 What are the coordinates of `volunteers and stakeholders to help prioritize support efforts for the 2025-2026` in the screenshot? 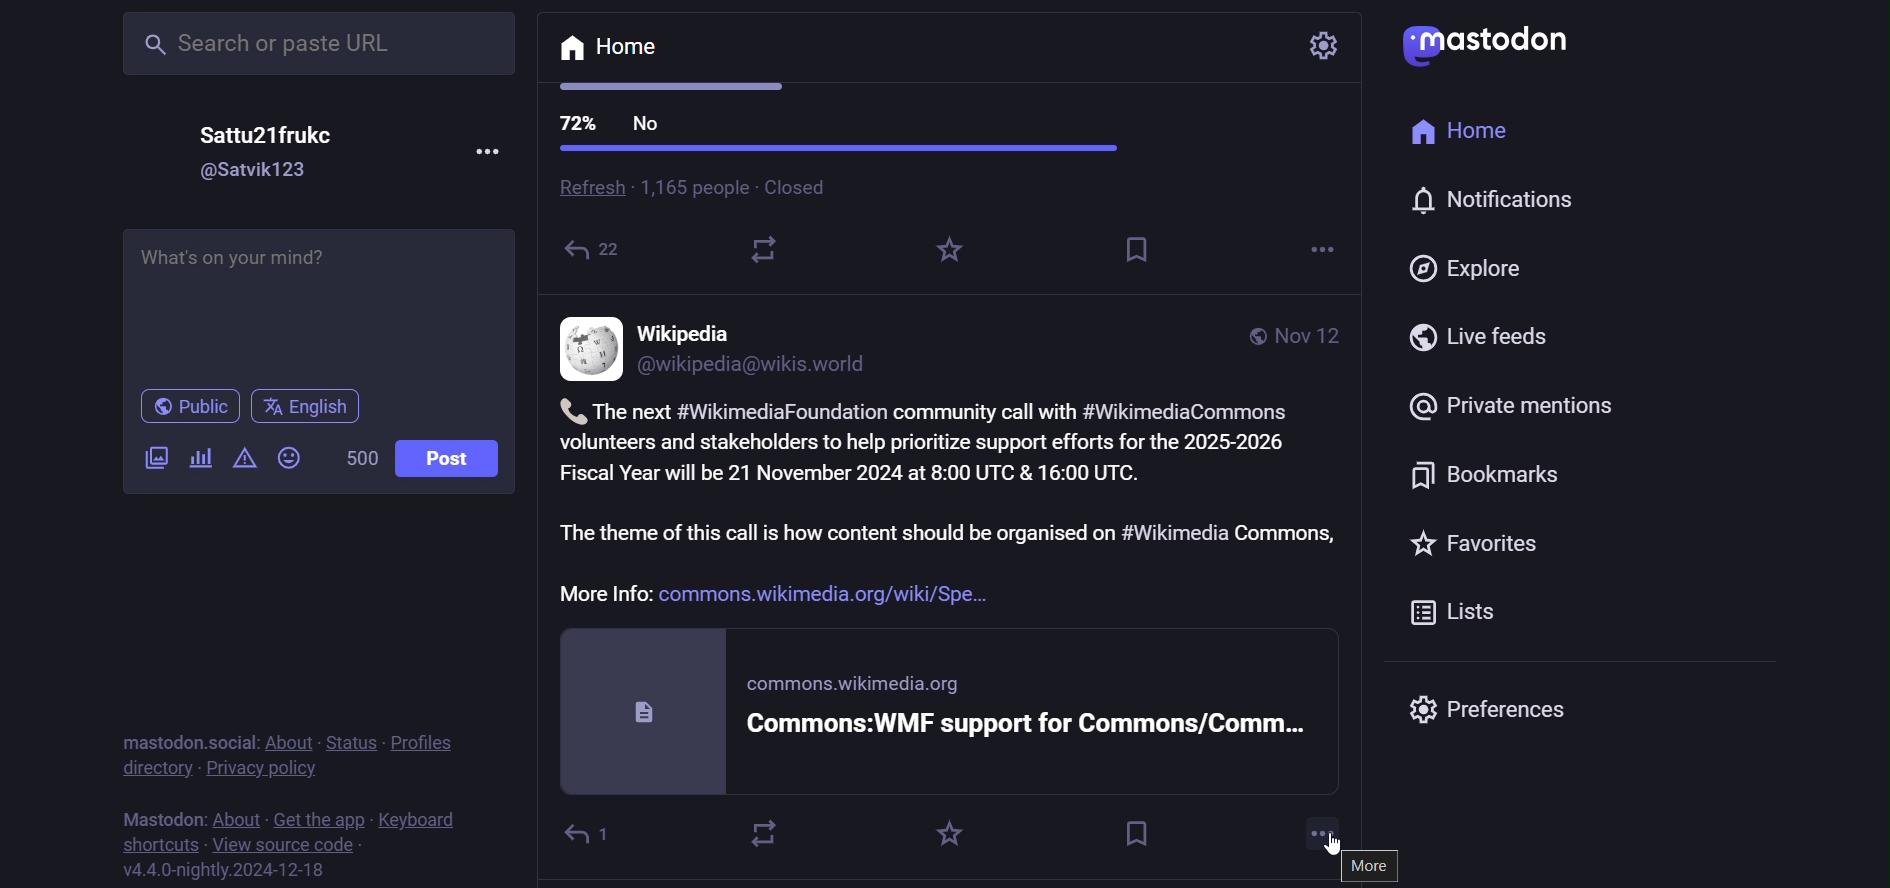 It's located at (931, 440).